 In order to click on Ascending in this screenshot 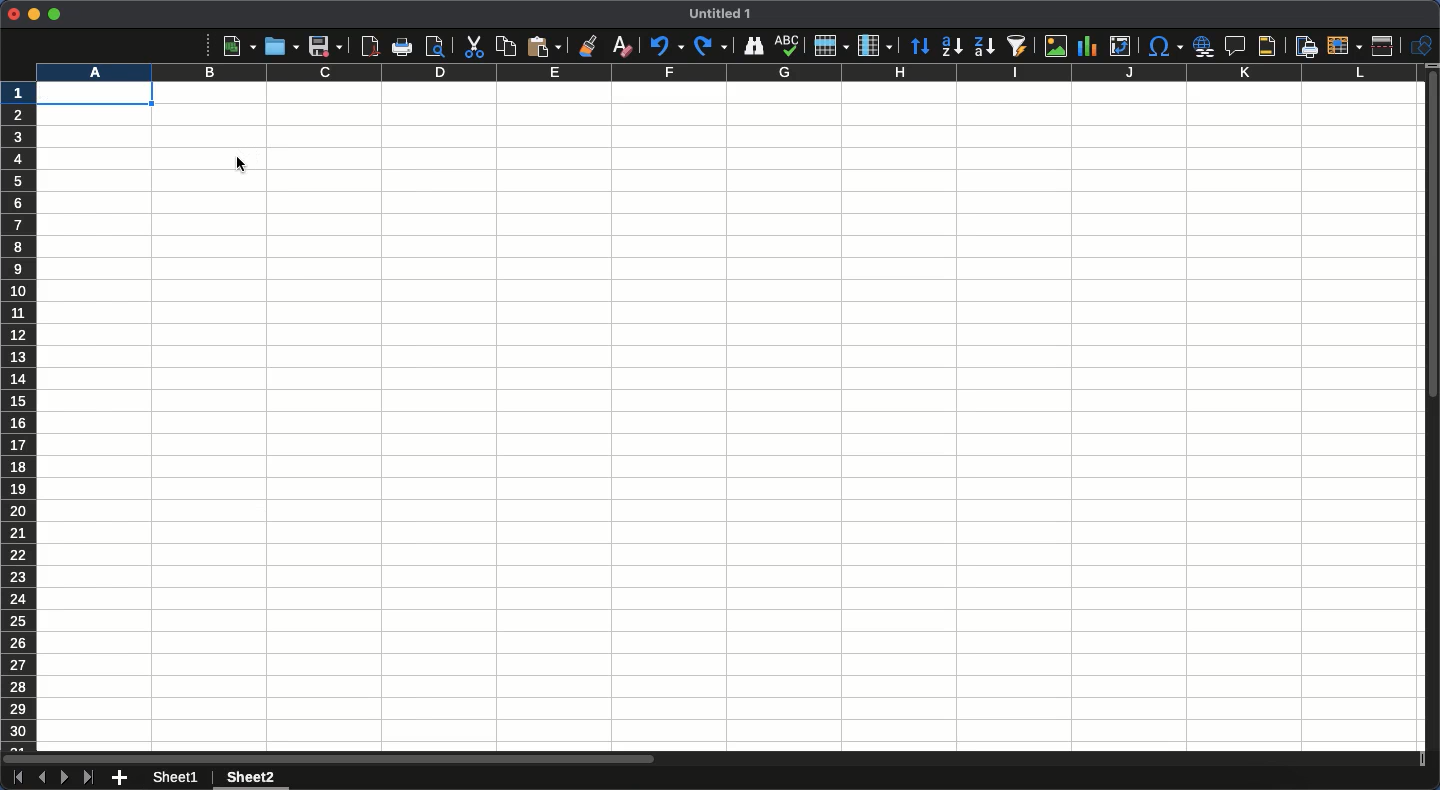, I will do `click(951, 45)`.